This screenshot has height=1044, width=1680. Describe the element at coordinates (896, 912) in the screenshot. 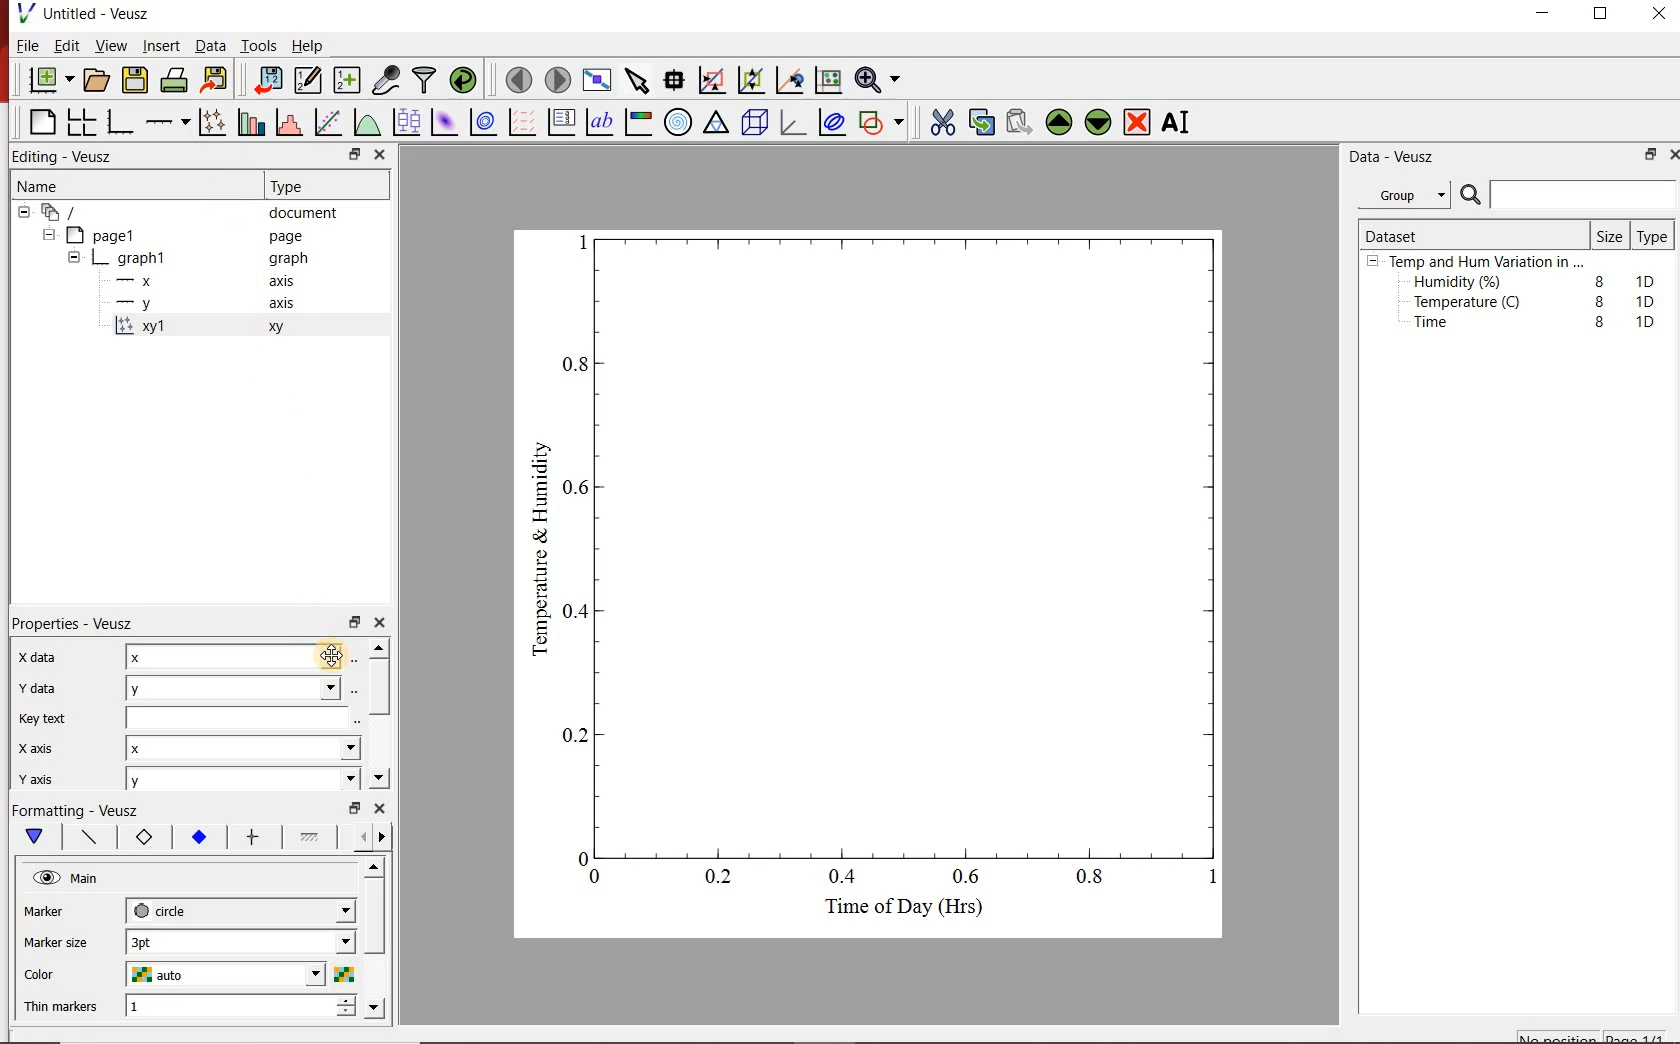

I see `Time of Day (Hrs)` at that location.